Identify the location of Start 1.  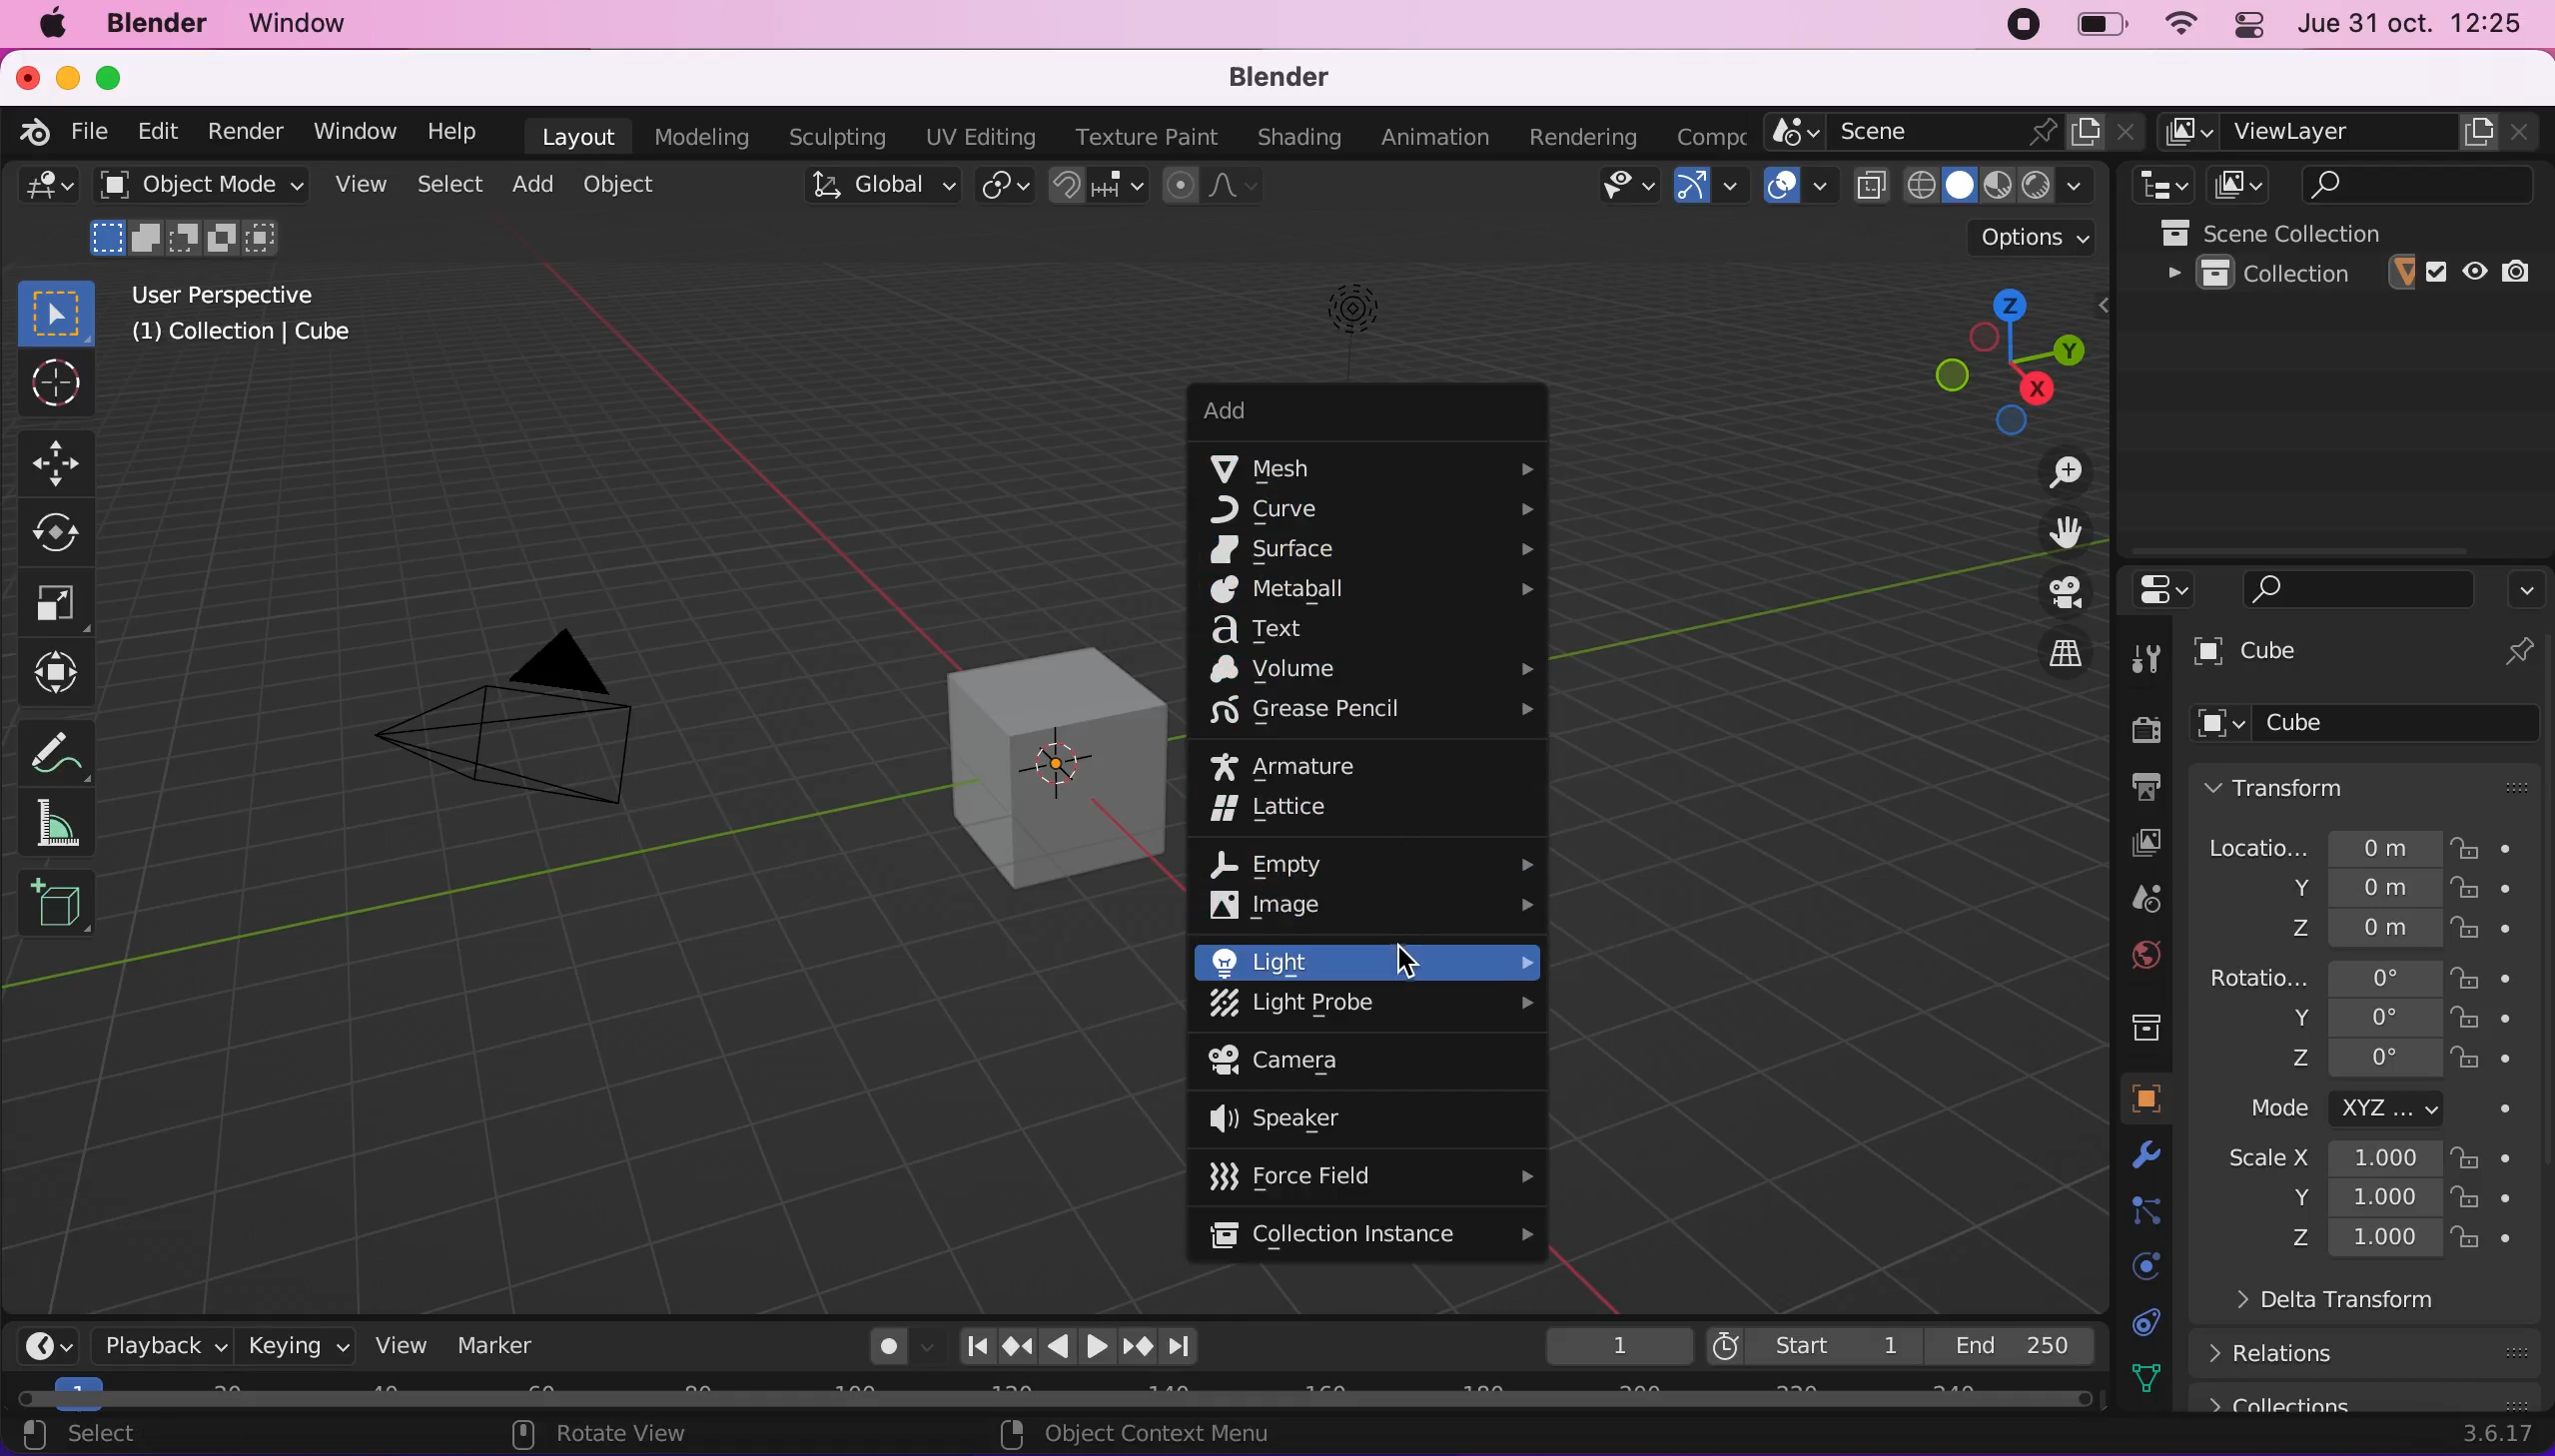
(1811, 1342).